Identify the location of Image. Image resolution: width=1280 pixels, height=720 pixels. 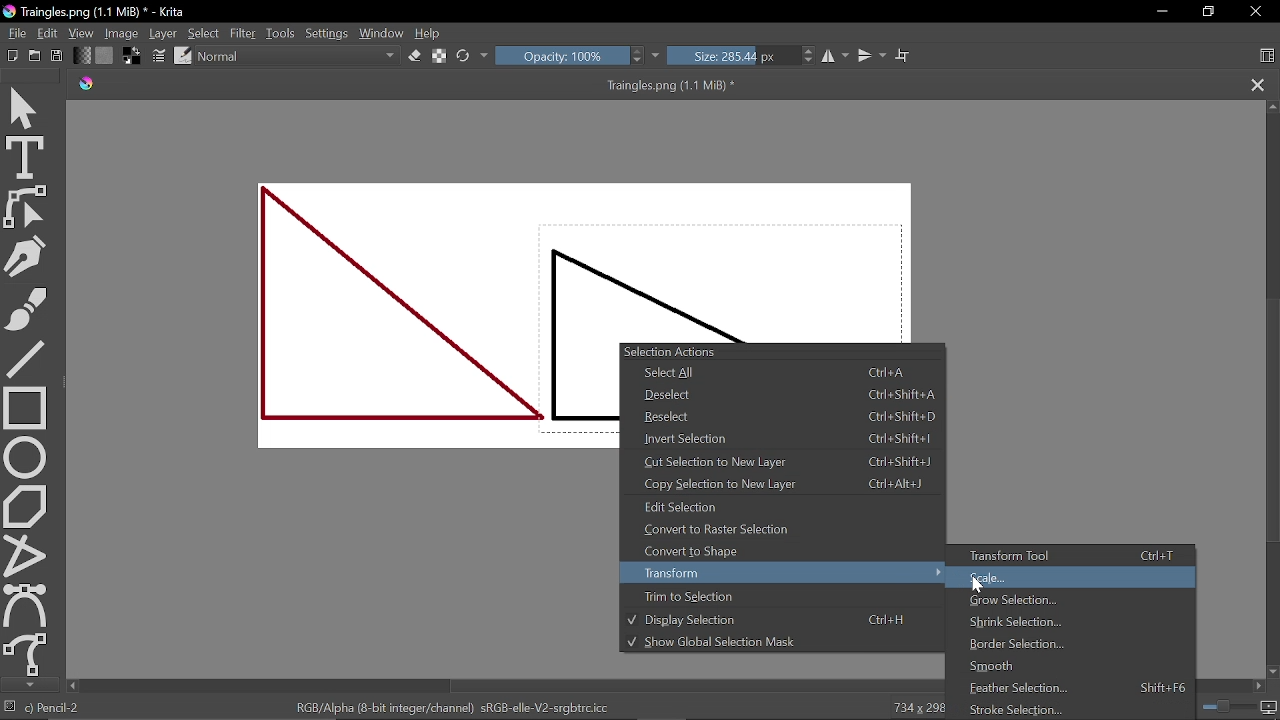
(122, 33).